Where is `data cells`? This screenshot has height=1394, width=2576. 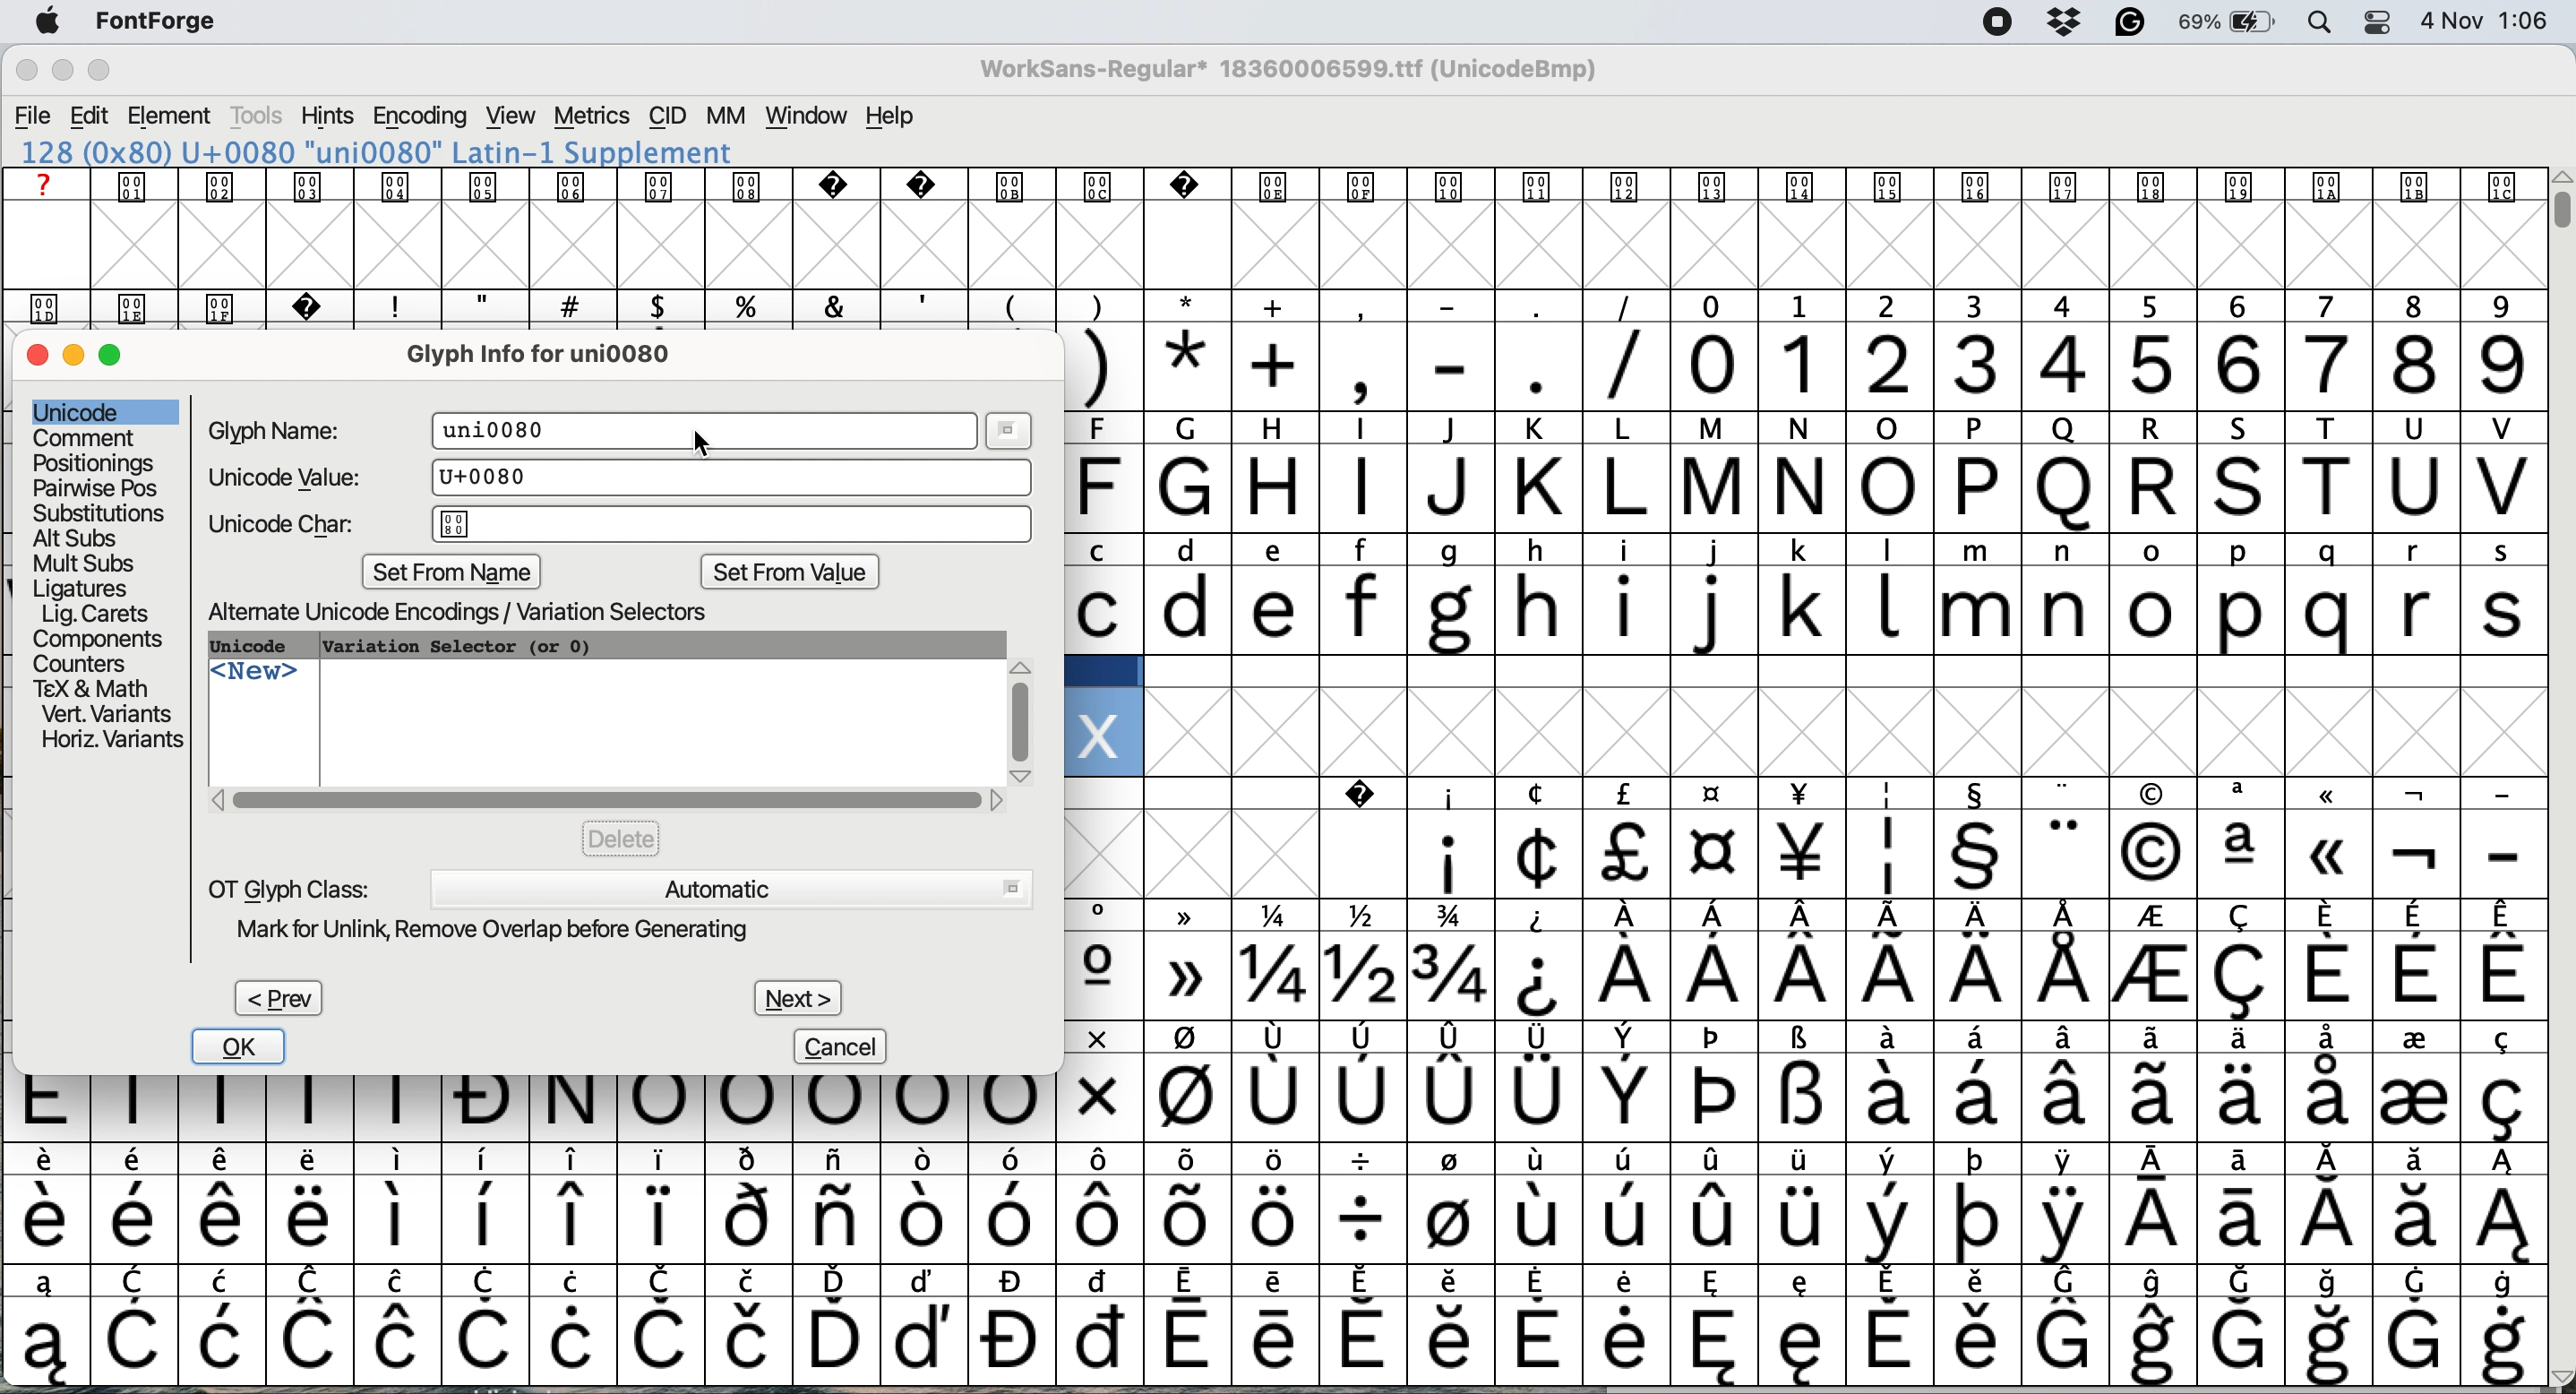
data cells is located at coordinates (1809, 672).